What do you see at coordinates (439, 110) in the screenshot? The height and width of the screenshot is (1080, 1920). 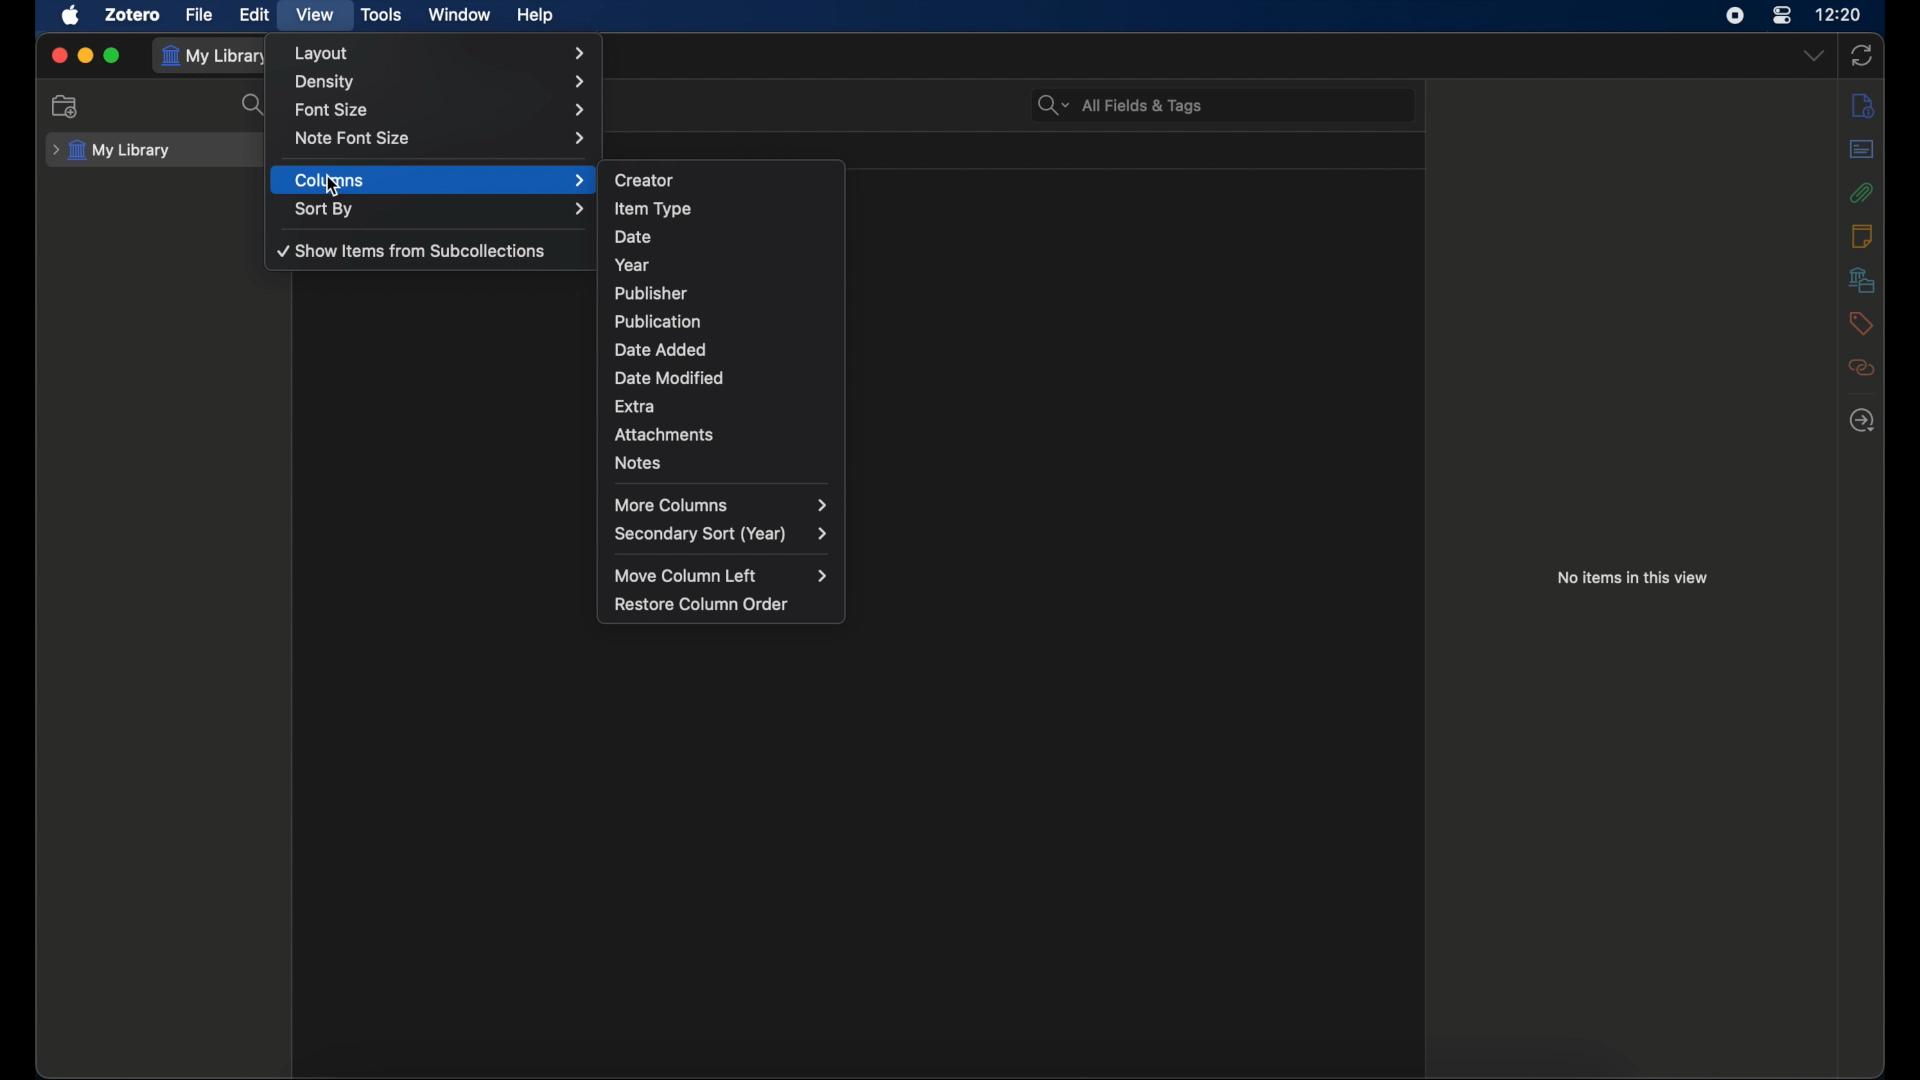 I see `font size` at bounding box center [439, 110].